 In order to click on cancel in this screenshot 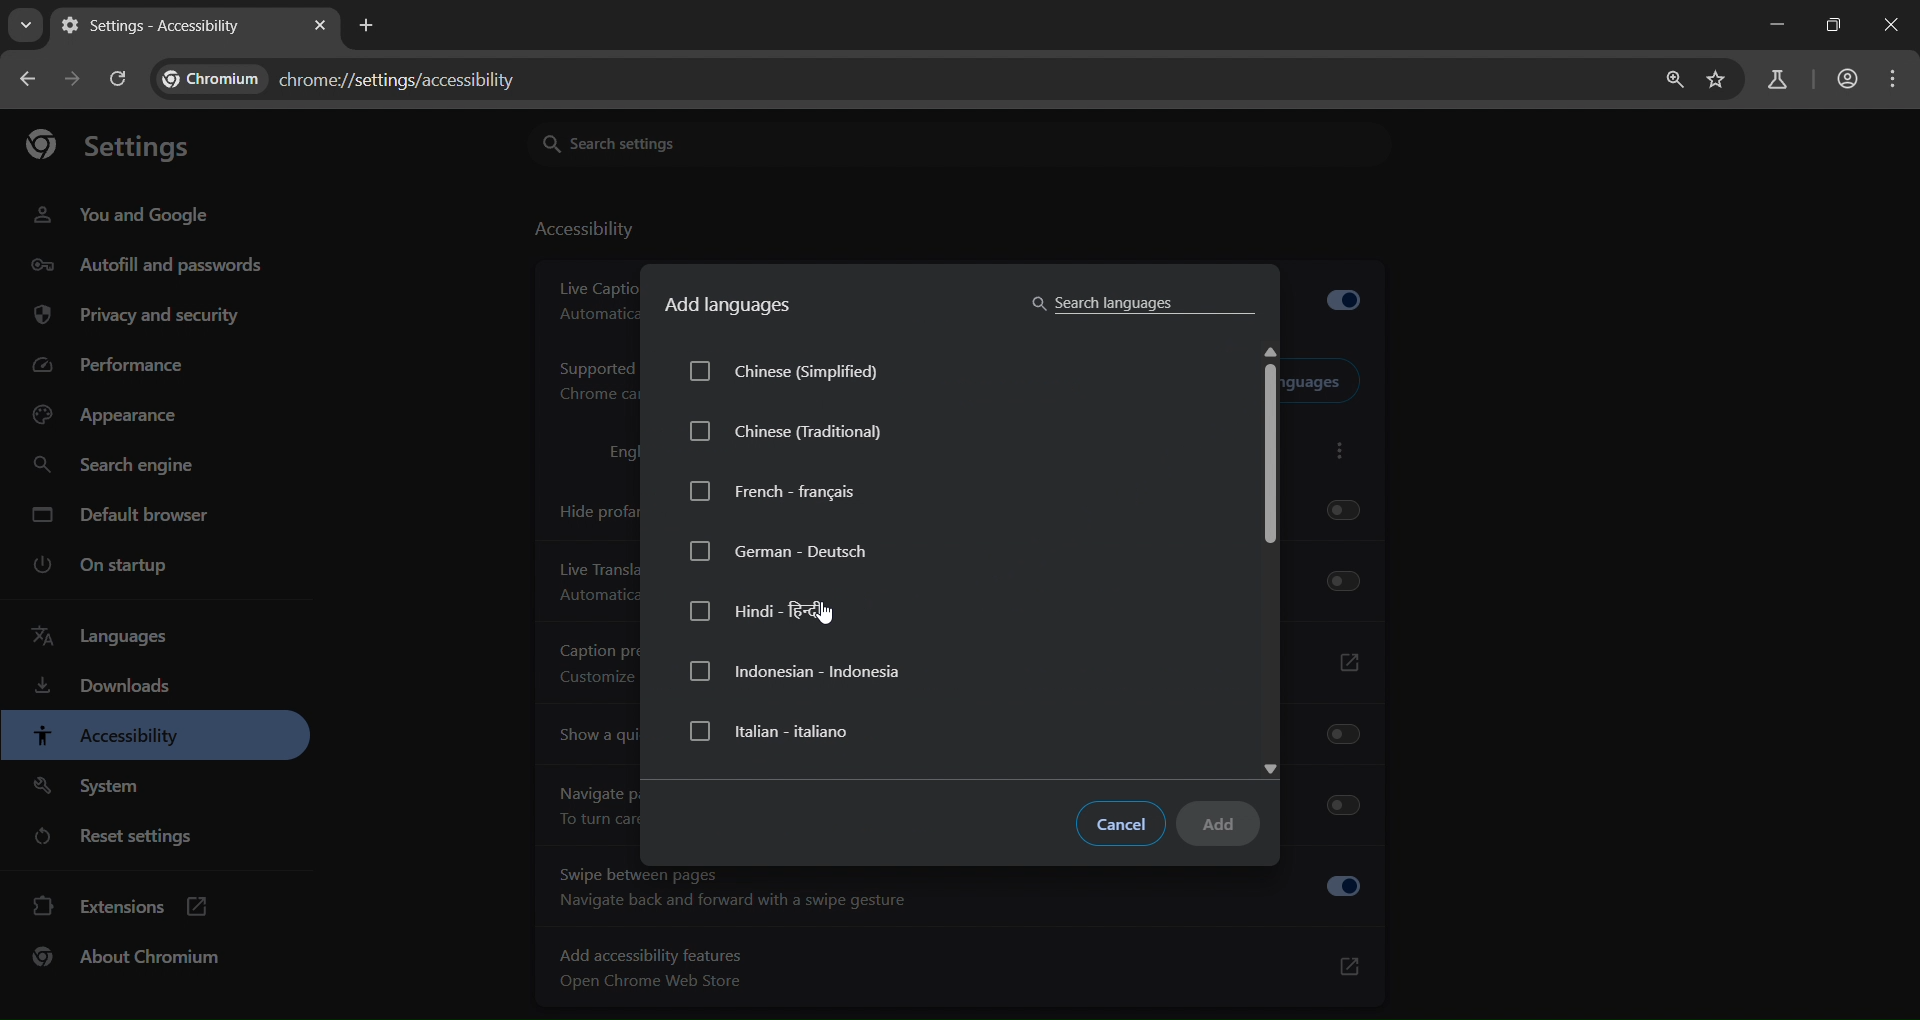, I will do `click(1124, 825)`.